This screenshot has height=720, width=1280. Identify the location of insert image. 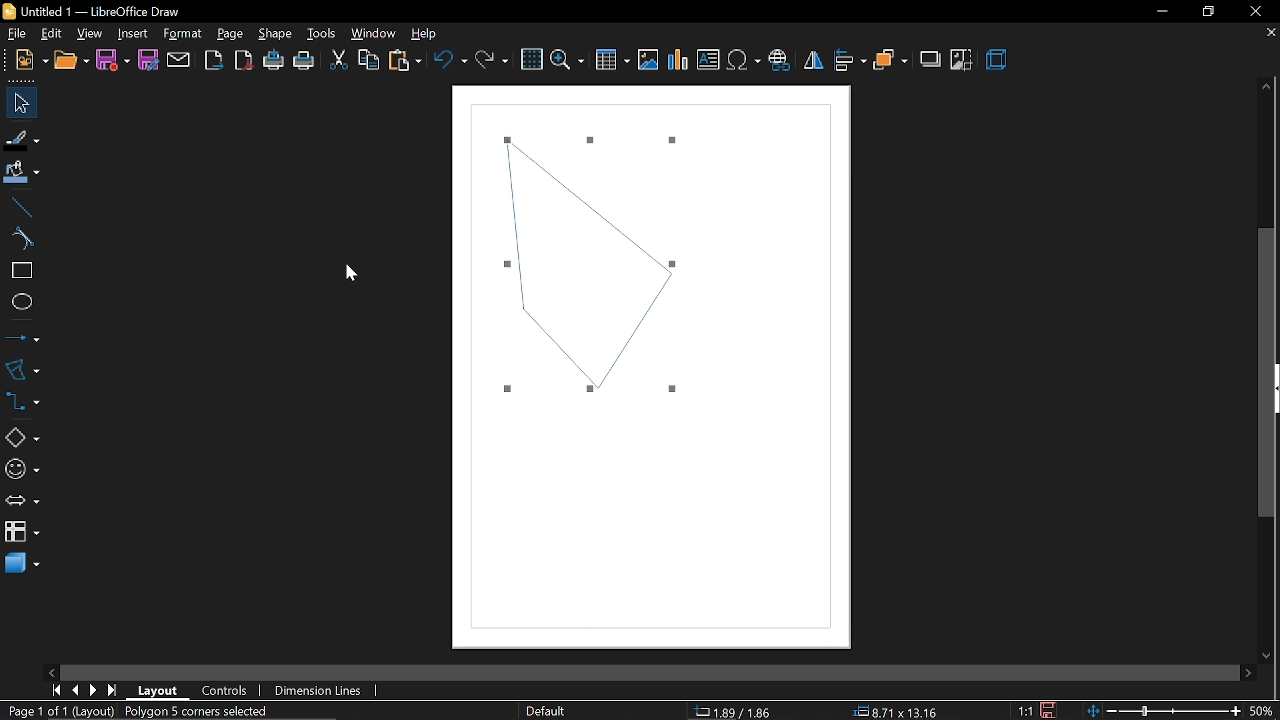
(709, 61).